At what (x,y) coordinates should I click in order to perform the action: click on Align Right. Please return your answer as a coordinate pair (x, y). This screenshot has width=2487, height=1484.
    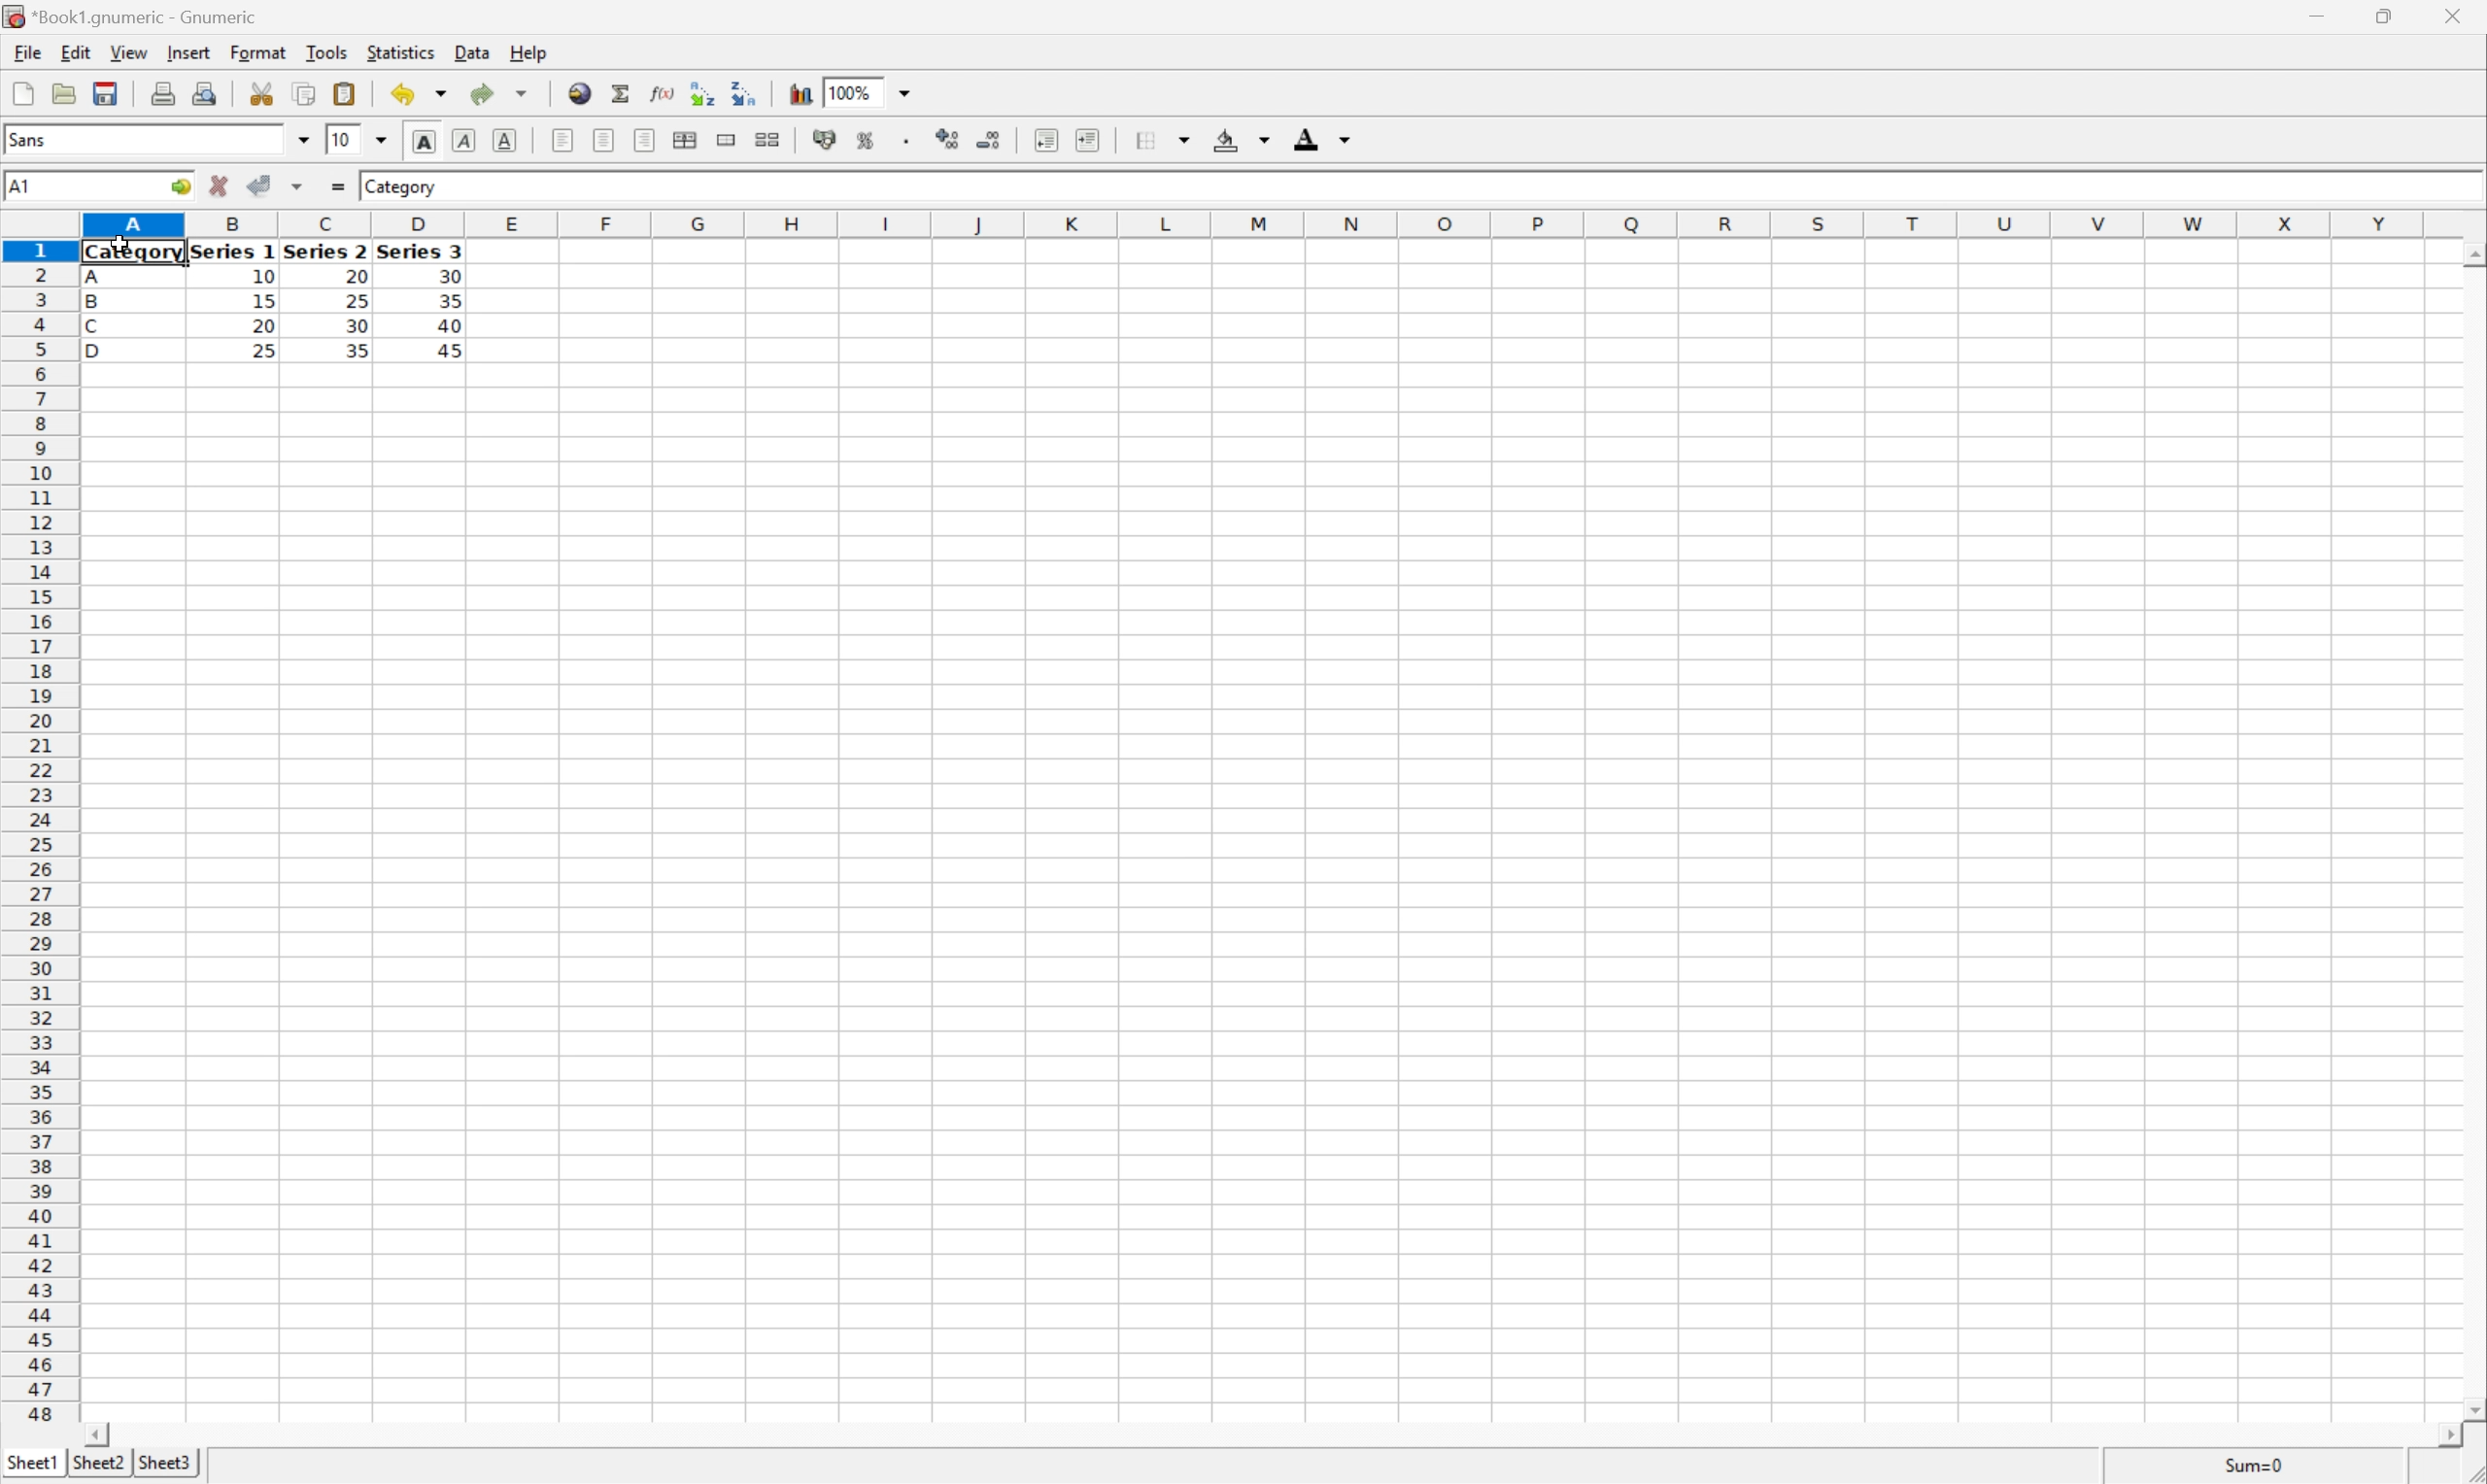
    Looking at the image, I should click on (644, 141).